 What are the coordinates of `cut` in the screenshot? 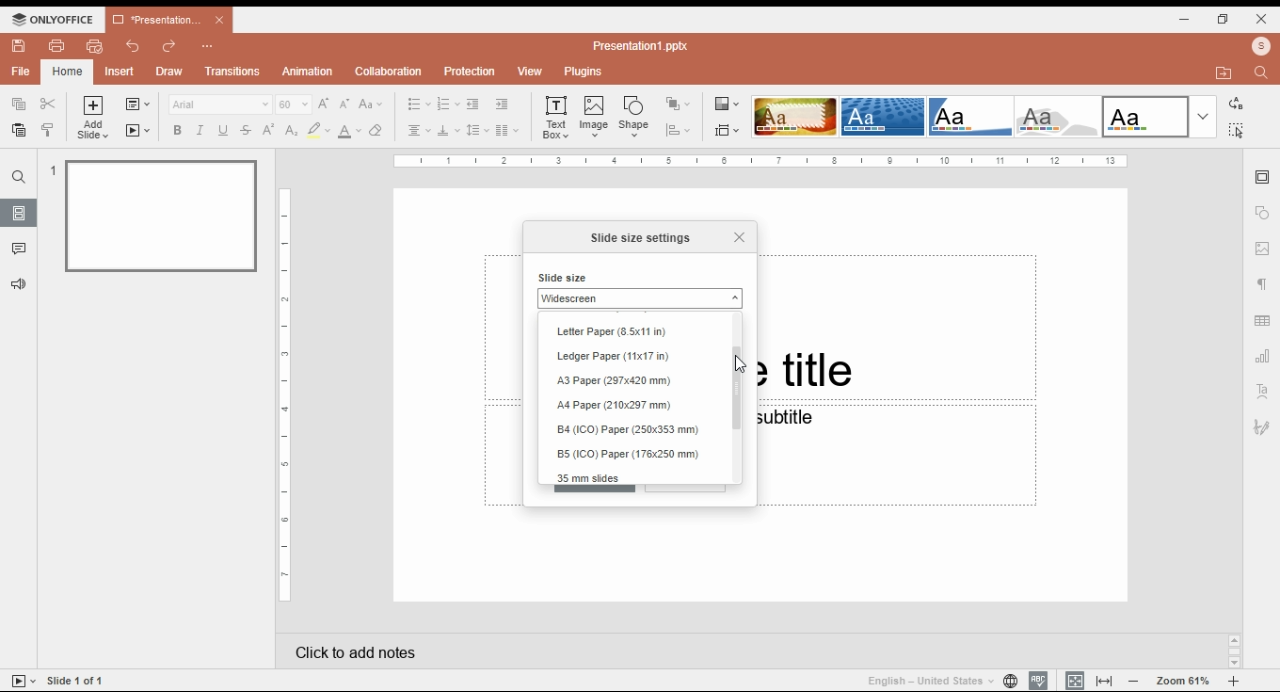 It's located at (49, 103).